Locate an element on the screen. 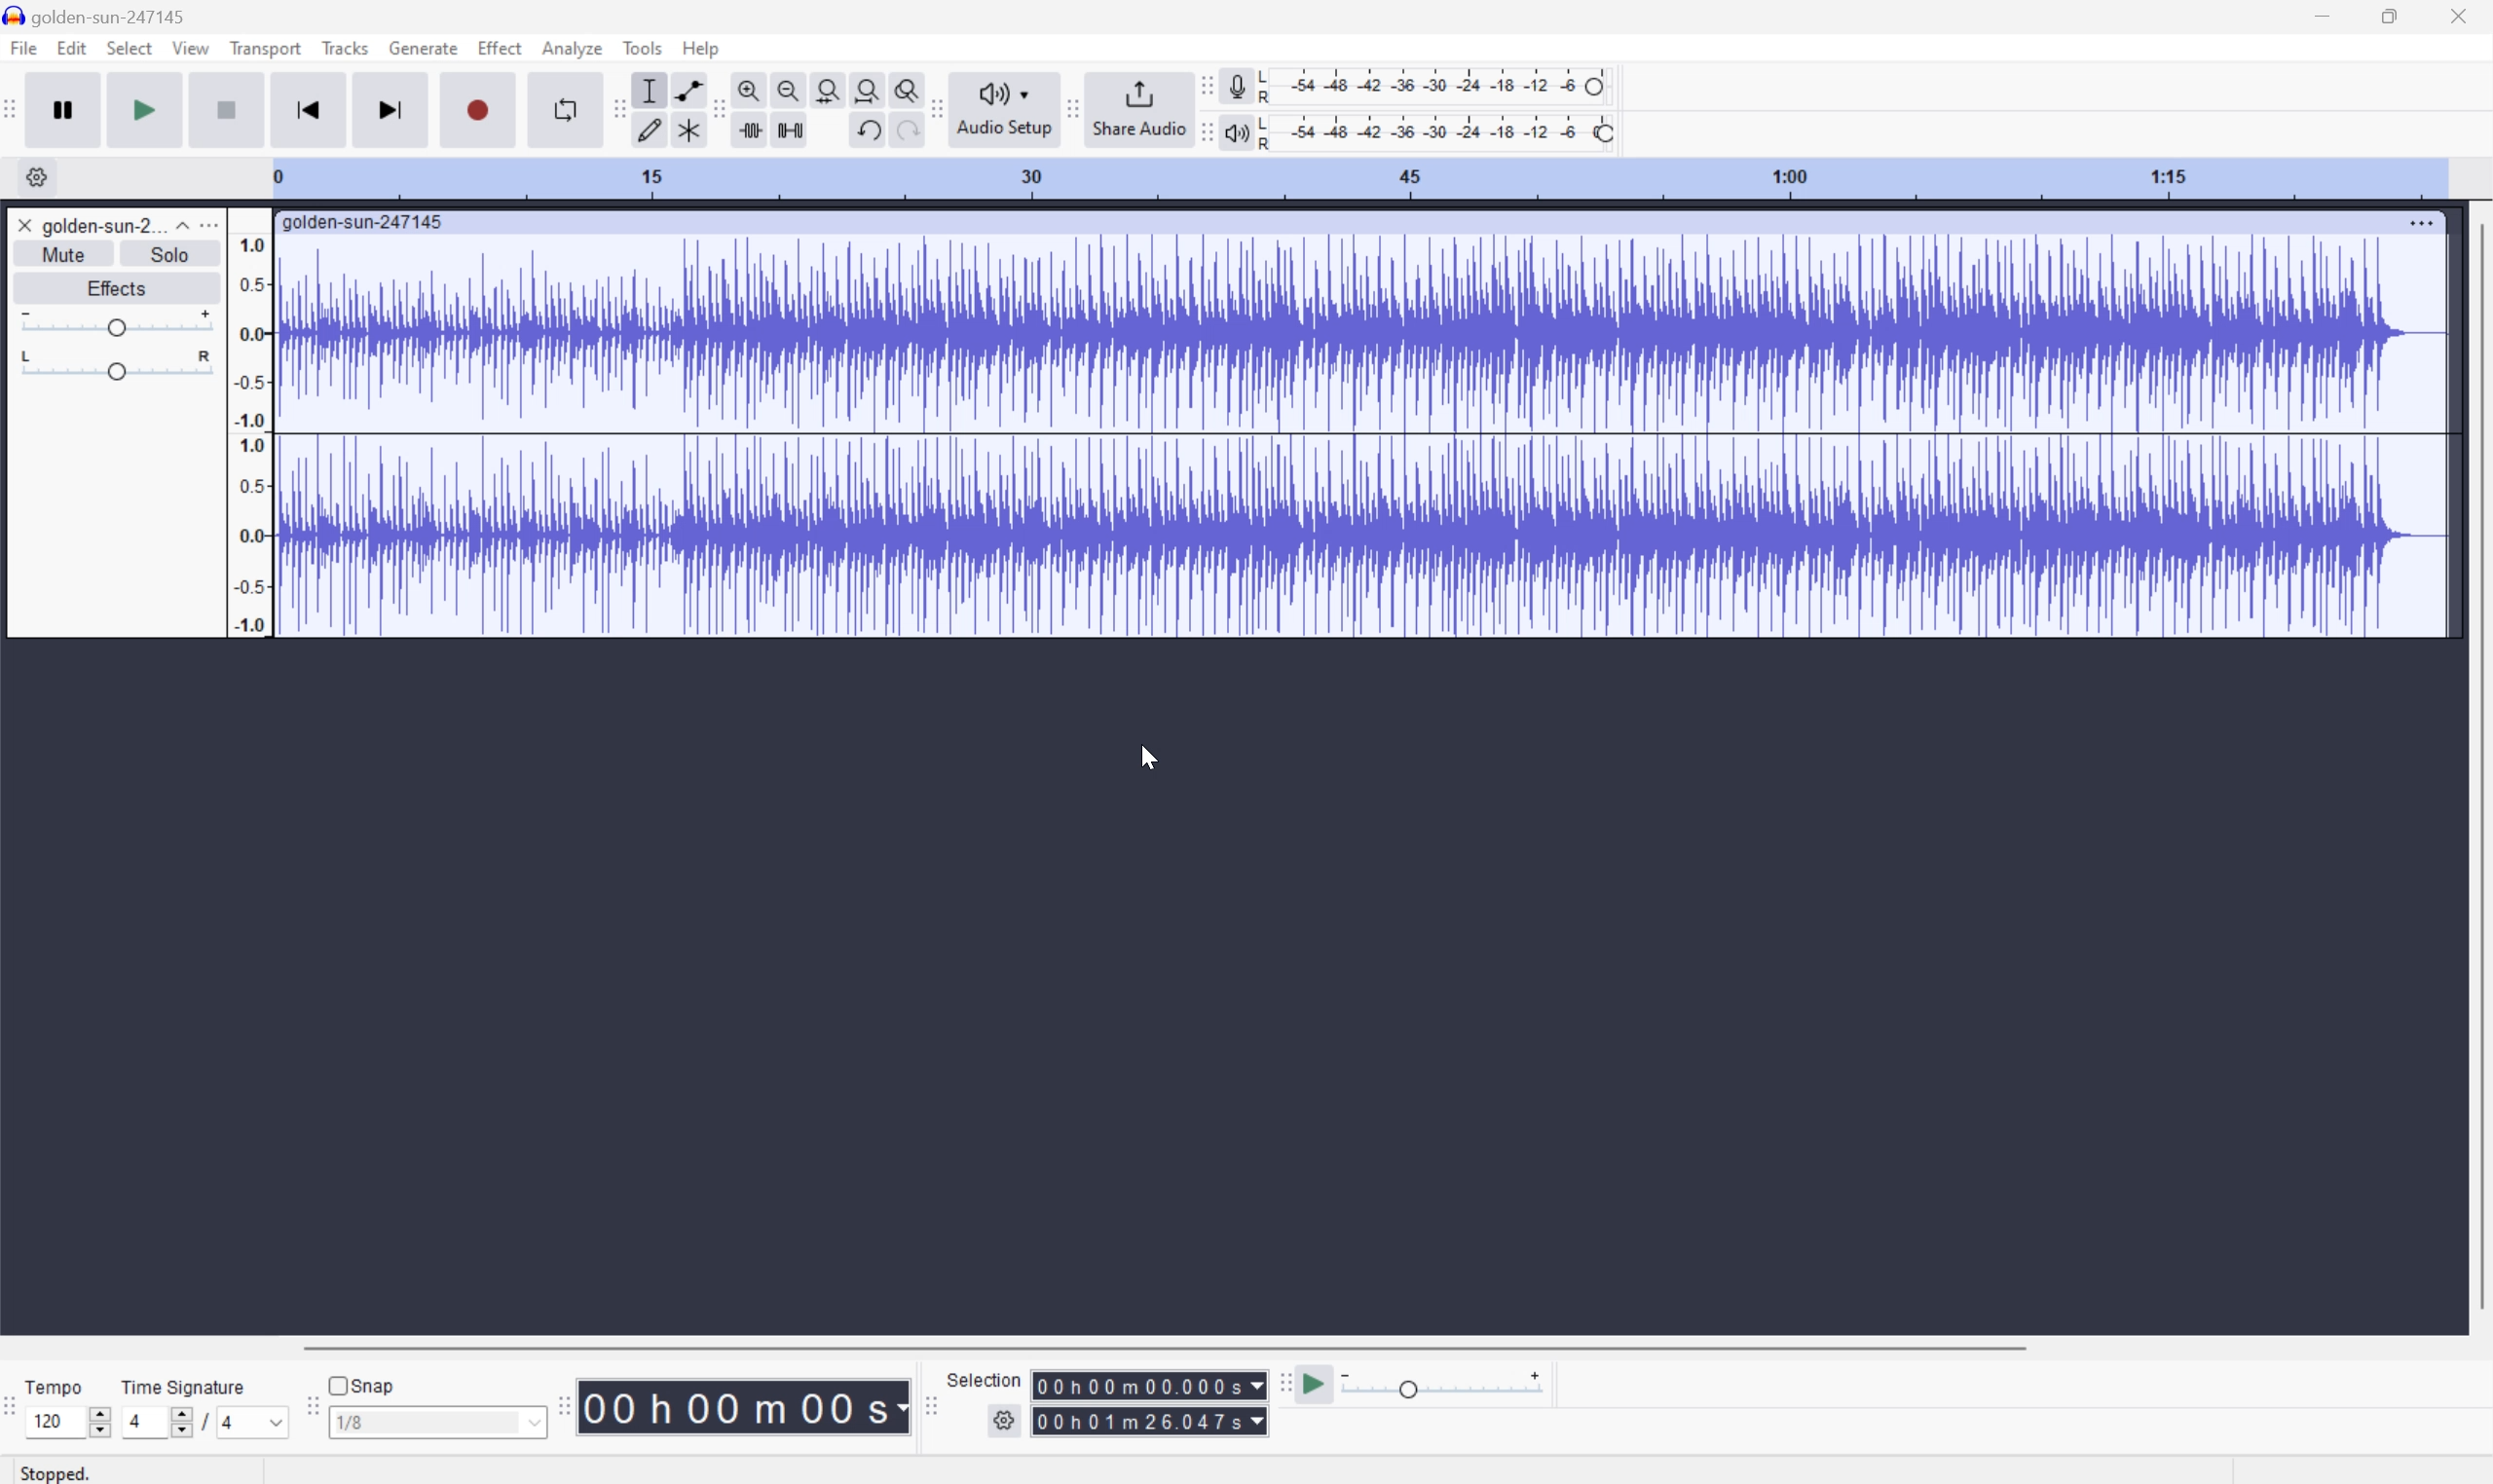 The height and width of the screenshot is (1484, 2493). Scroll Bar is located at coordinates (1164, 1346).